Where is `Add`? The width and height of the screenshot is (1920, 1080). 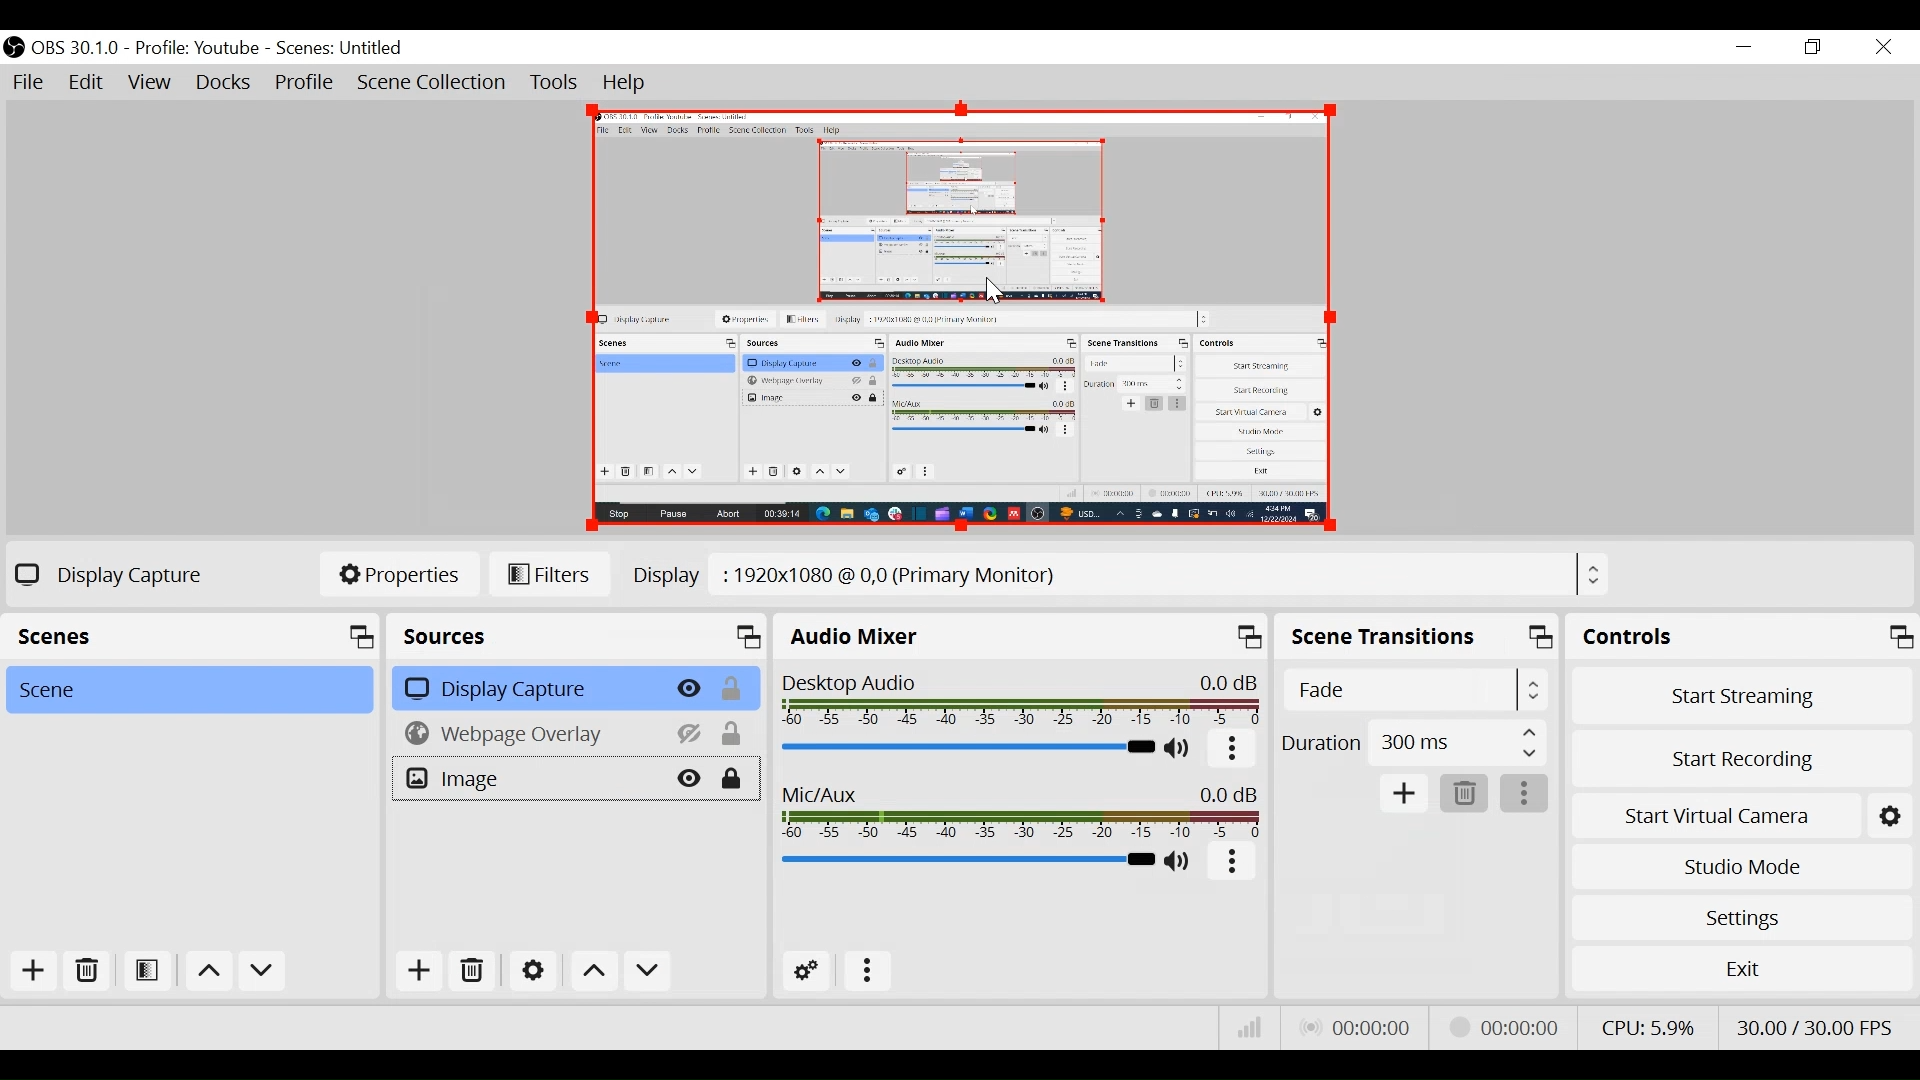 Add is located at coordinates (419, 970).